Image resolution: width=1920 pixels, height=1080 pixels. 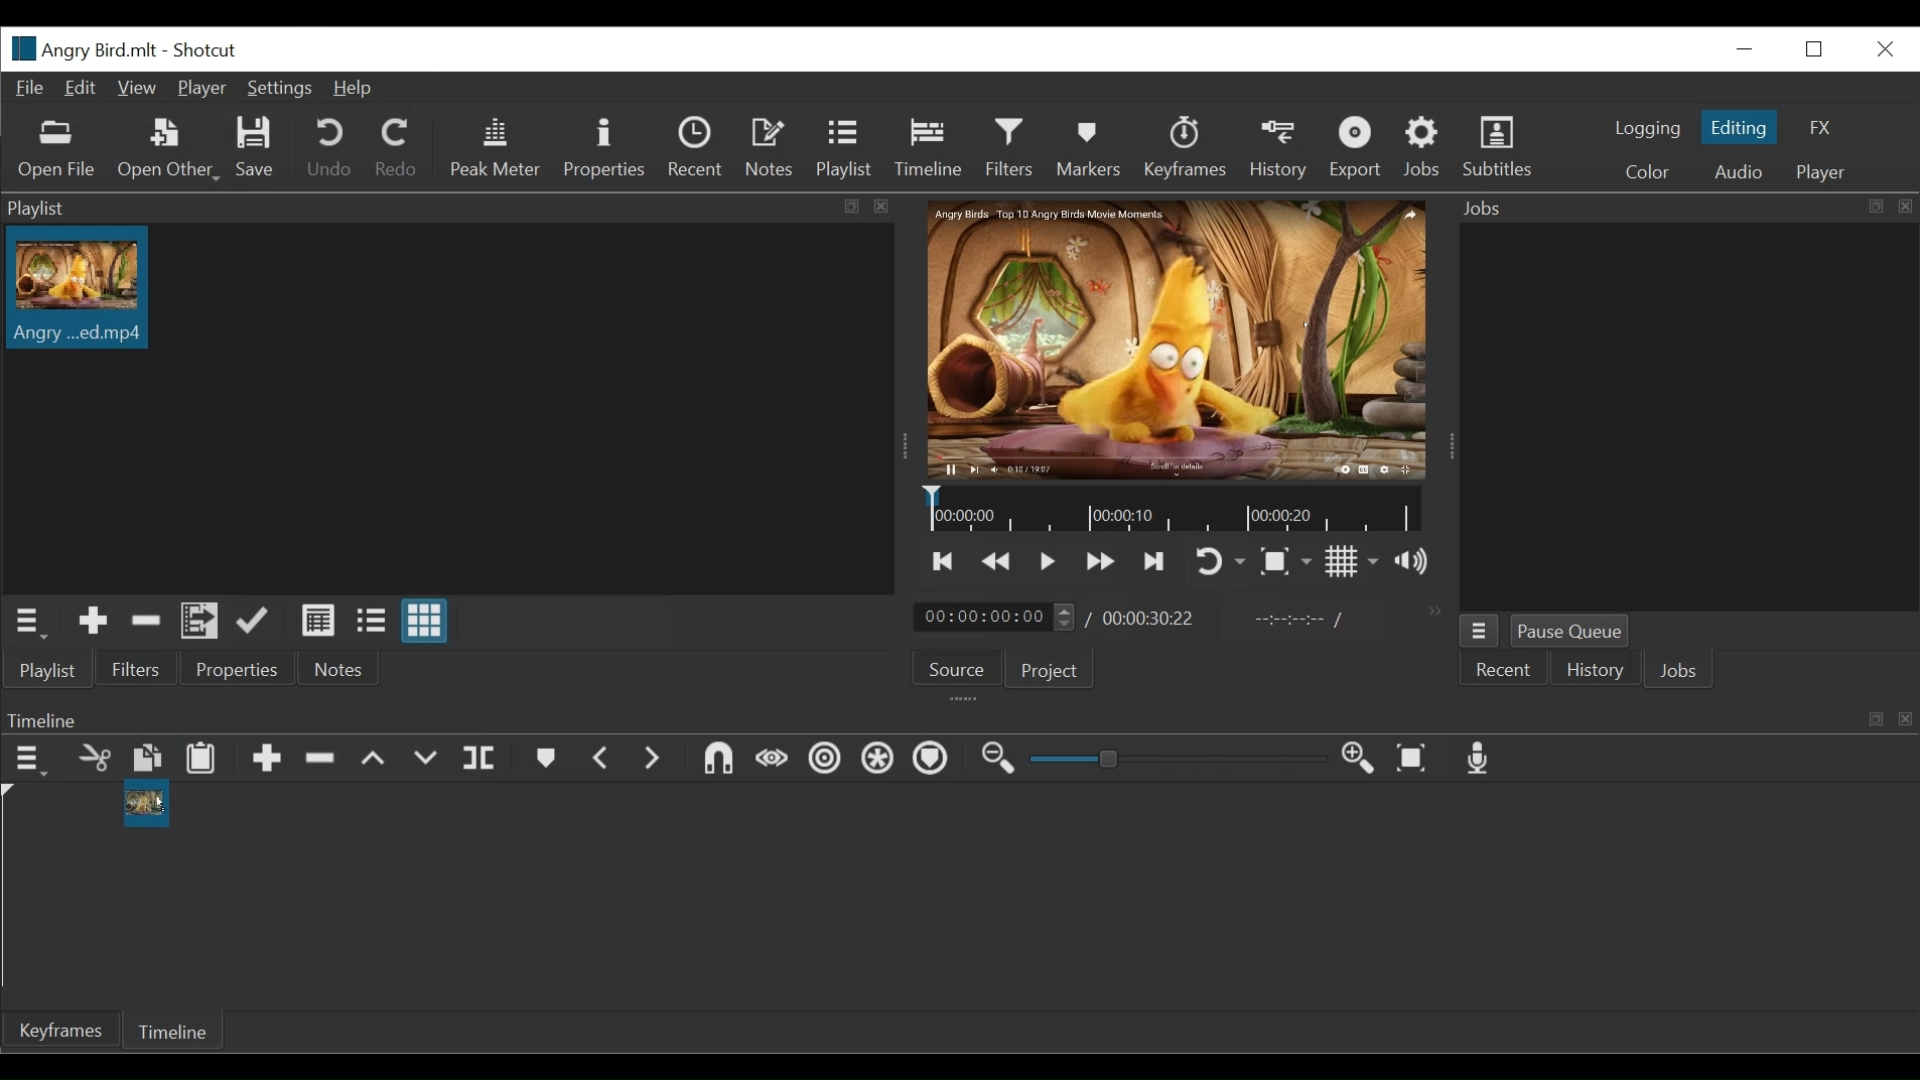 What do you see at coordinates (427, 762) in the screenshot?
I see `Overwrite` at bounding box center [427, 762].